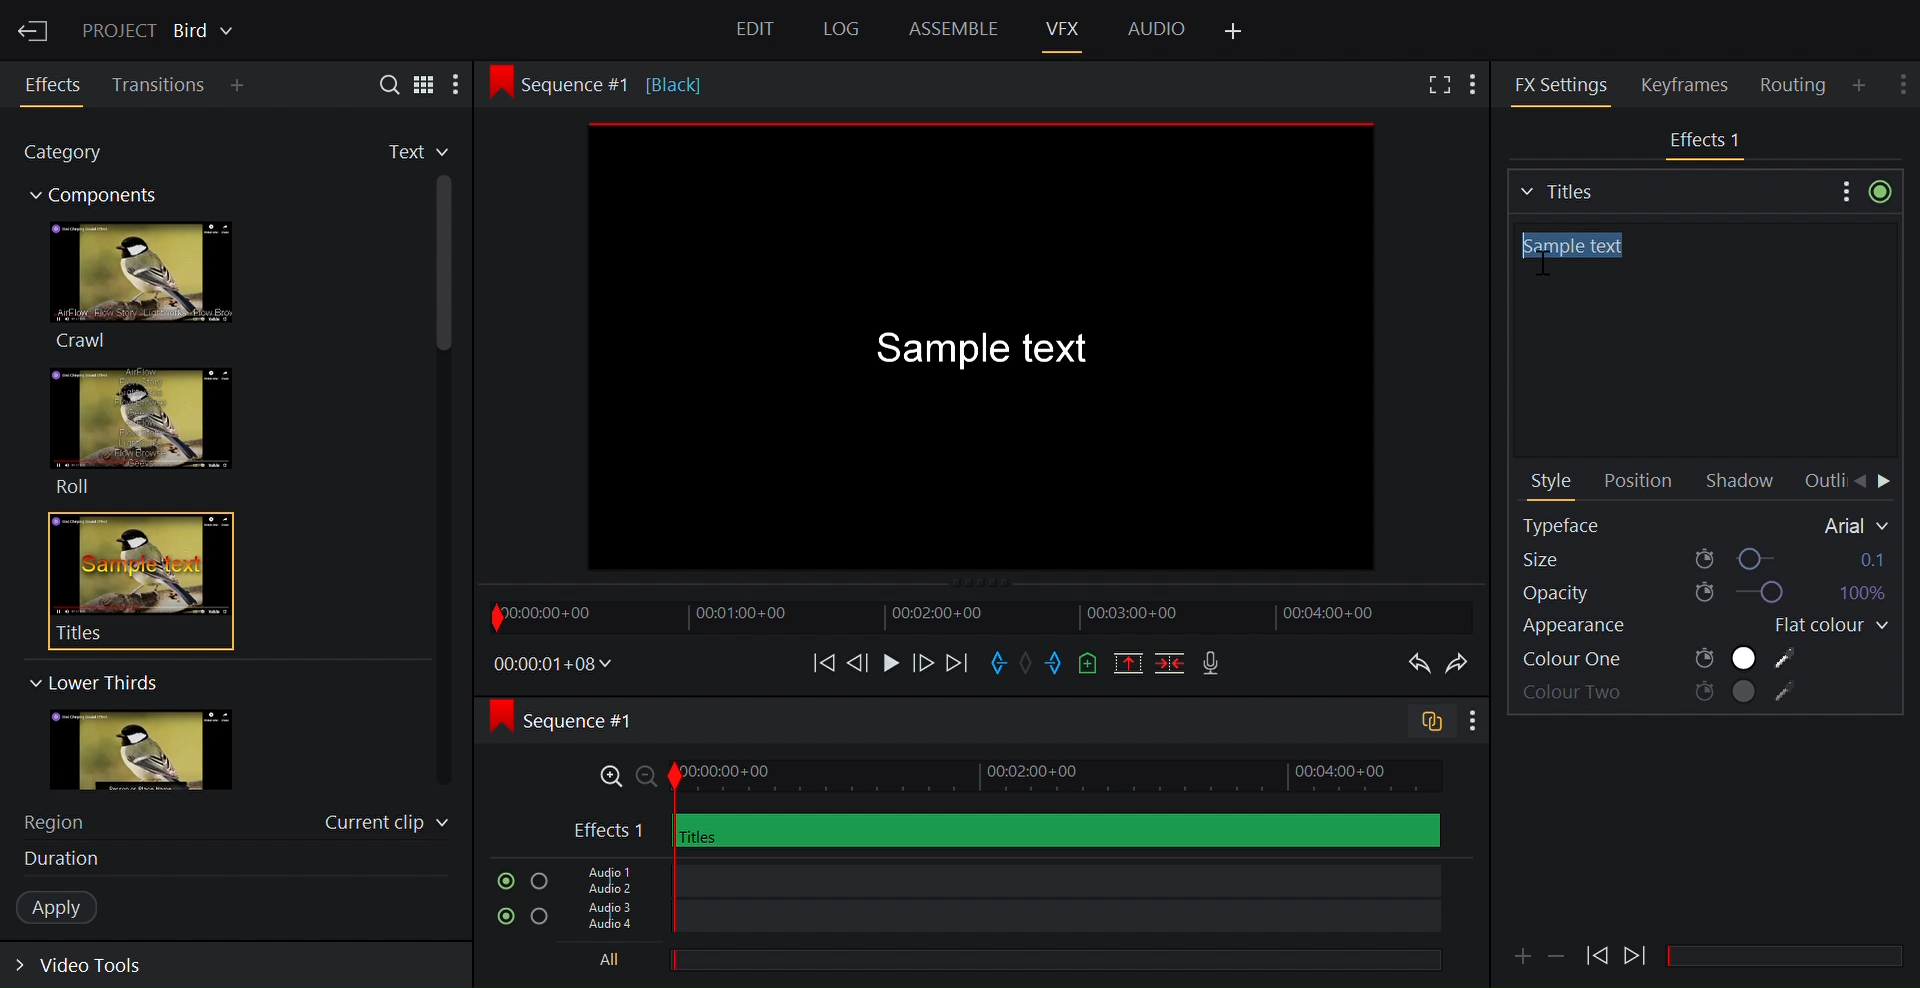  What do you see at coordinates (921, 662) in the screenshot?
I see `Nudge one frame forward` at bounding box center [921, 662].